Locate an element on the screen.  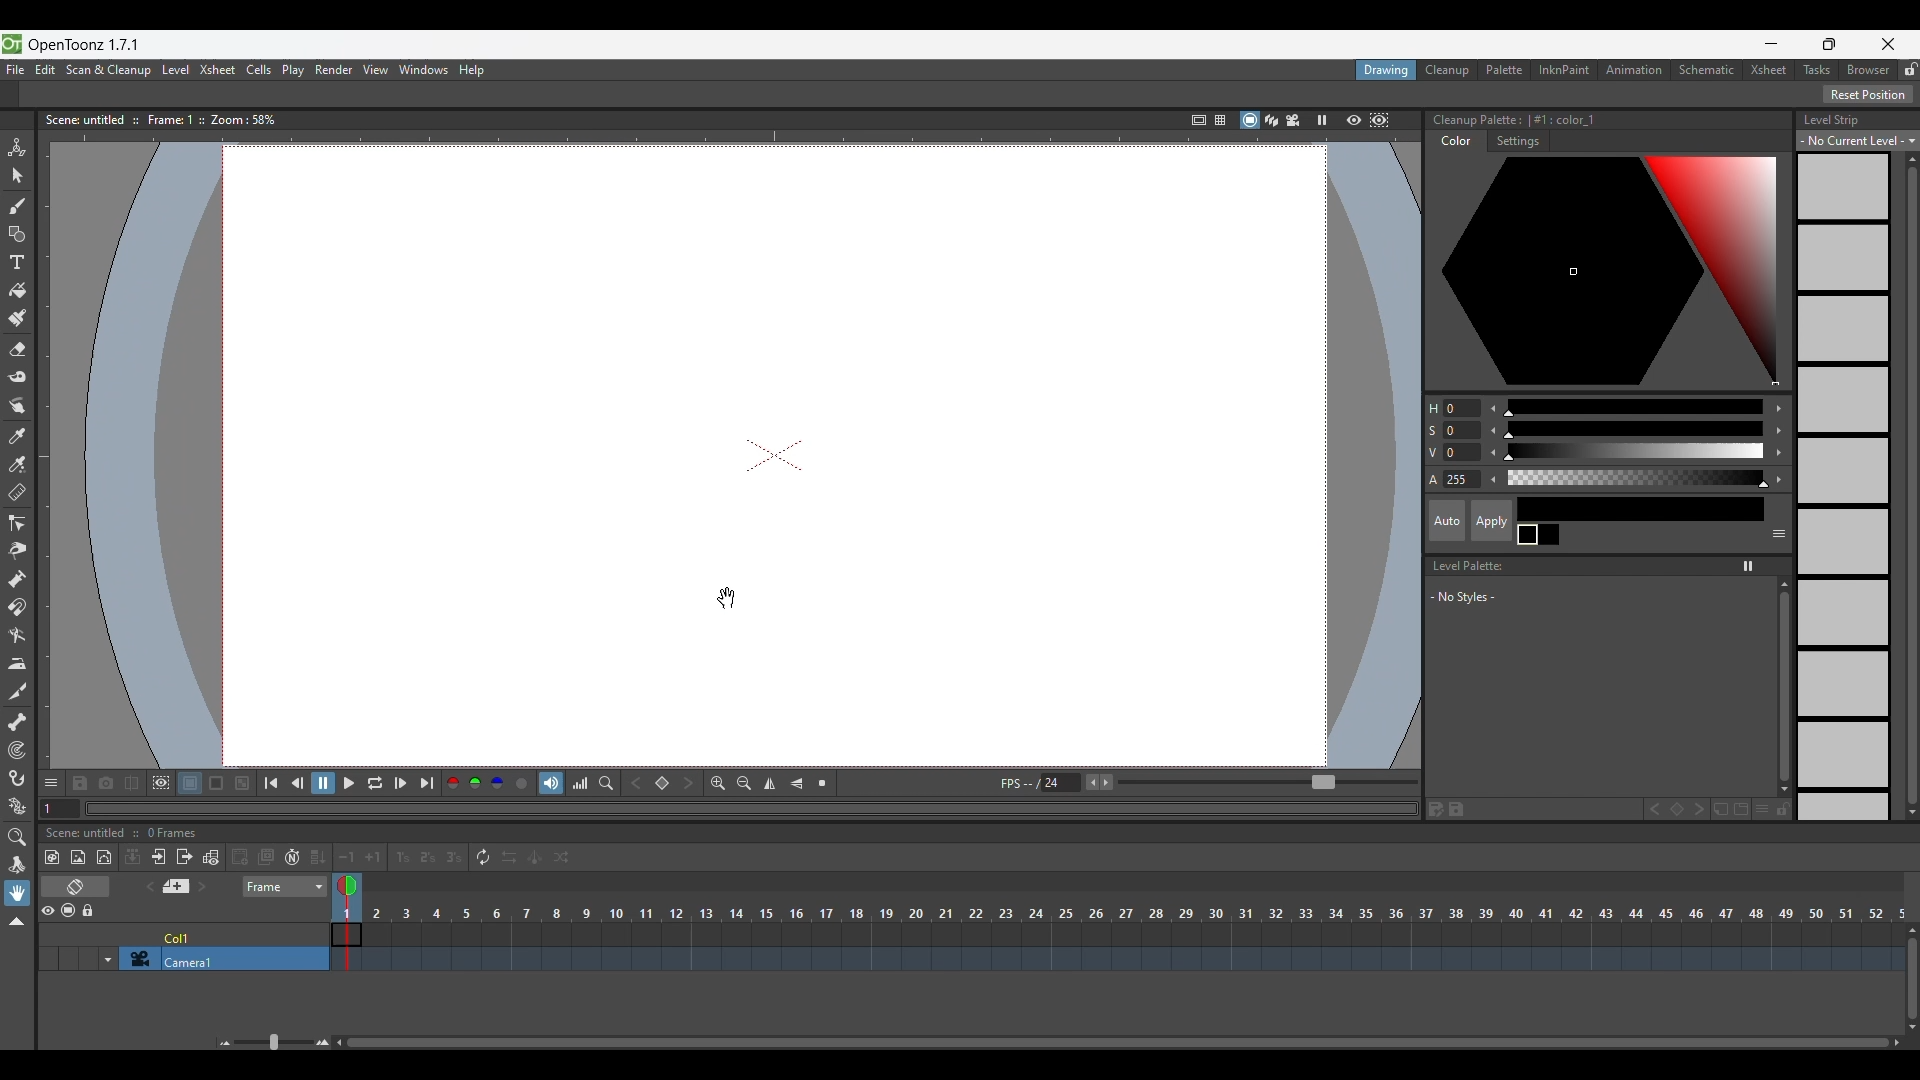
Vertical slide bar is located at coordinates (1911, 979).